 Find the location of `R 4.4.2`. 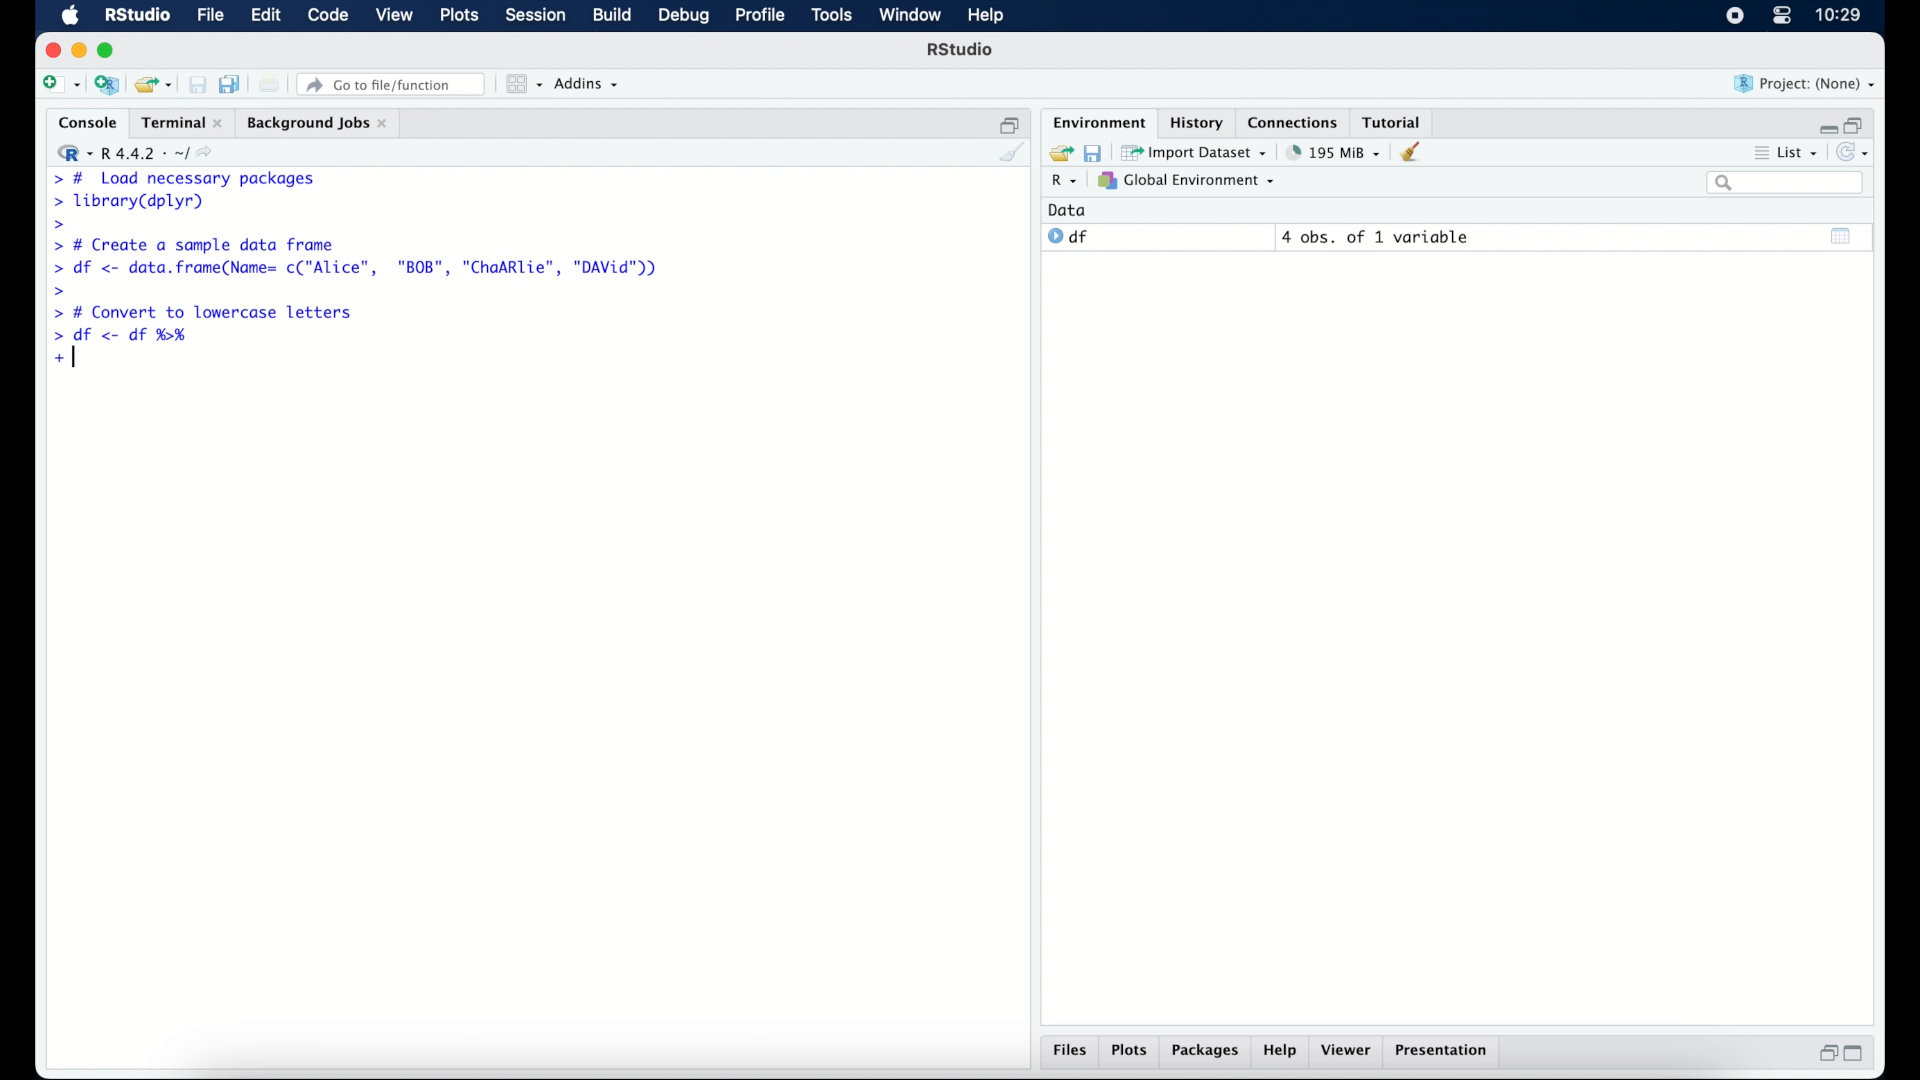

R 4.4.2 is located at coordinates (140, 154).